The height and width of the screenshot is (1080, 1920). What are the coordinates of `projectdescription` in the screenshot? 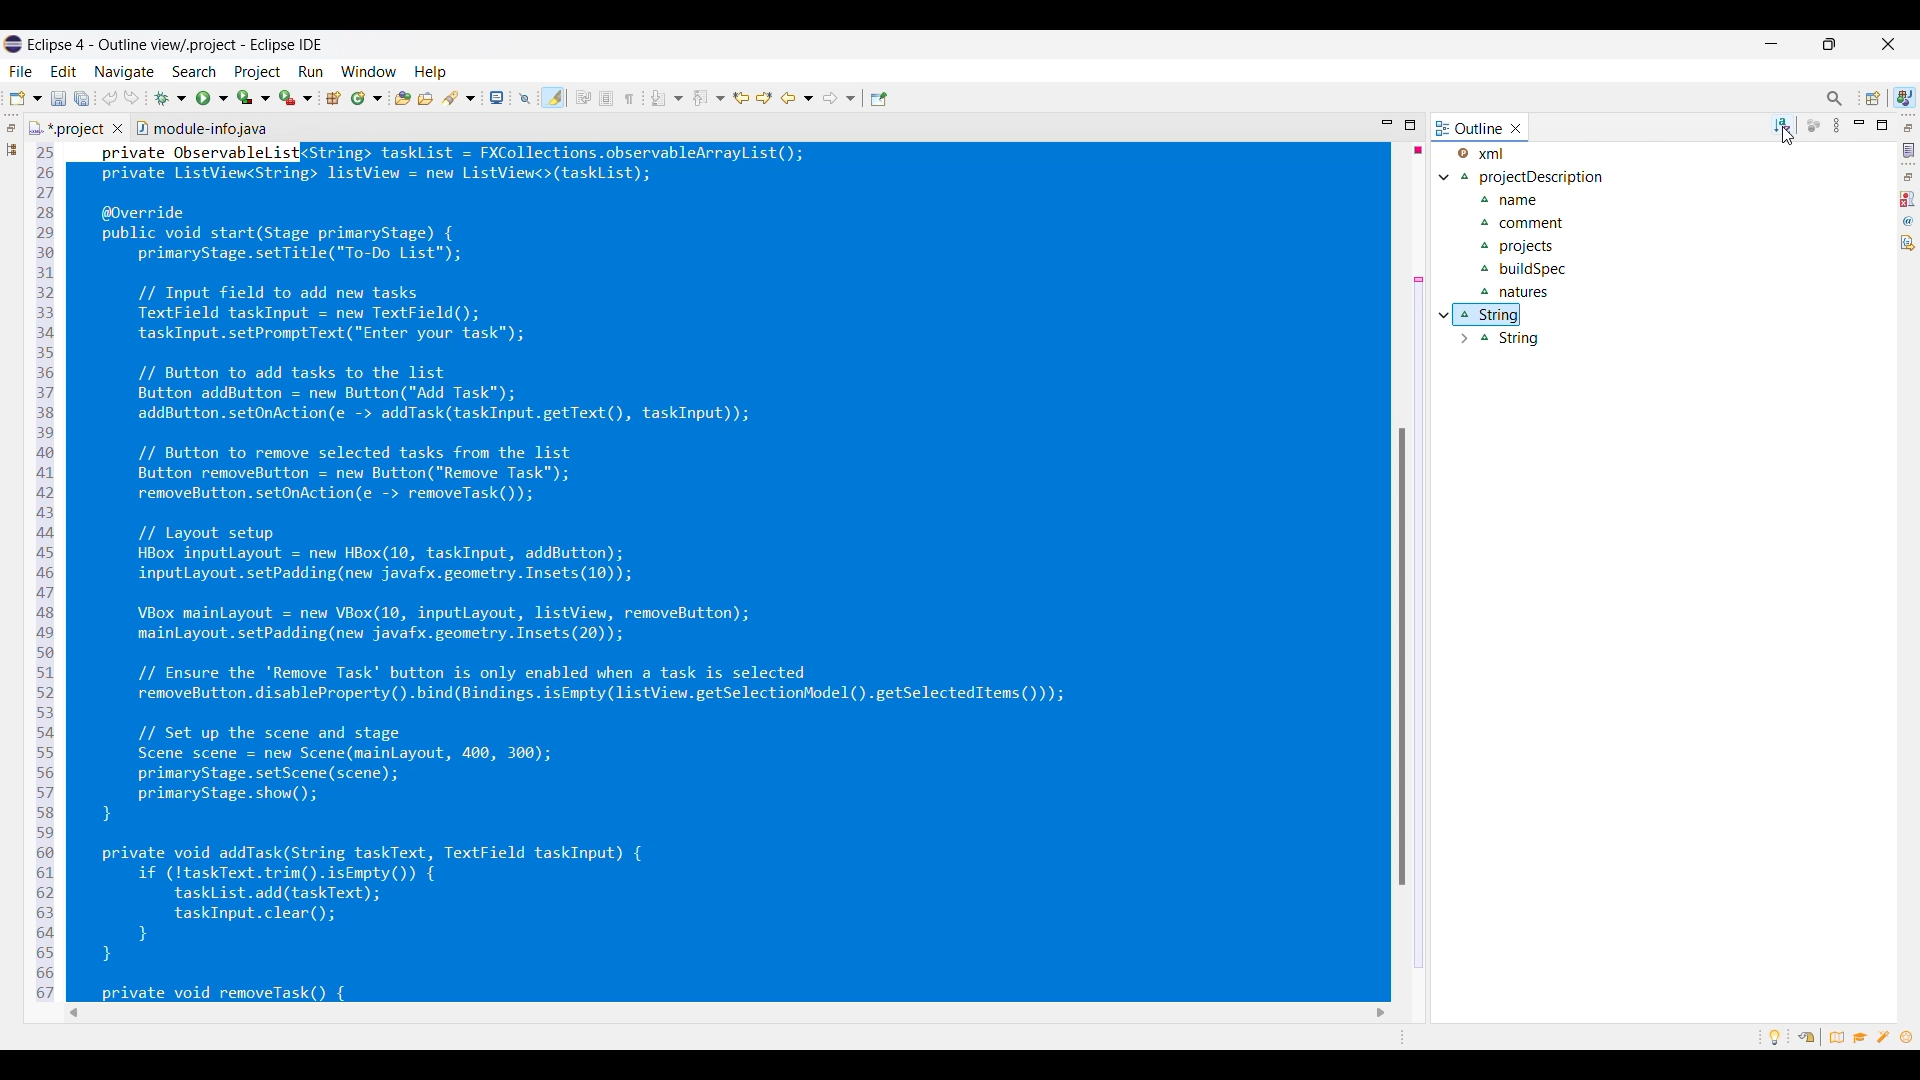 It's located at (1546, 203).